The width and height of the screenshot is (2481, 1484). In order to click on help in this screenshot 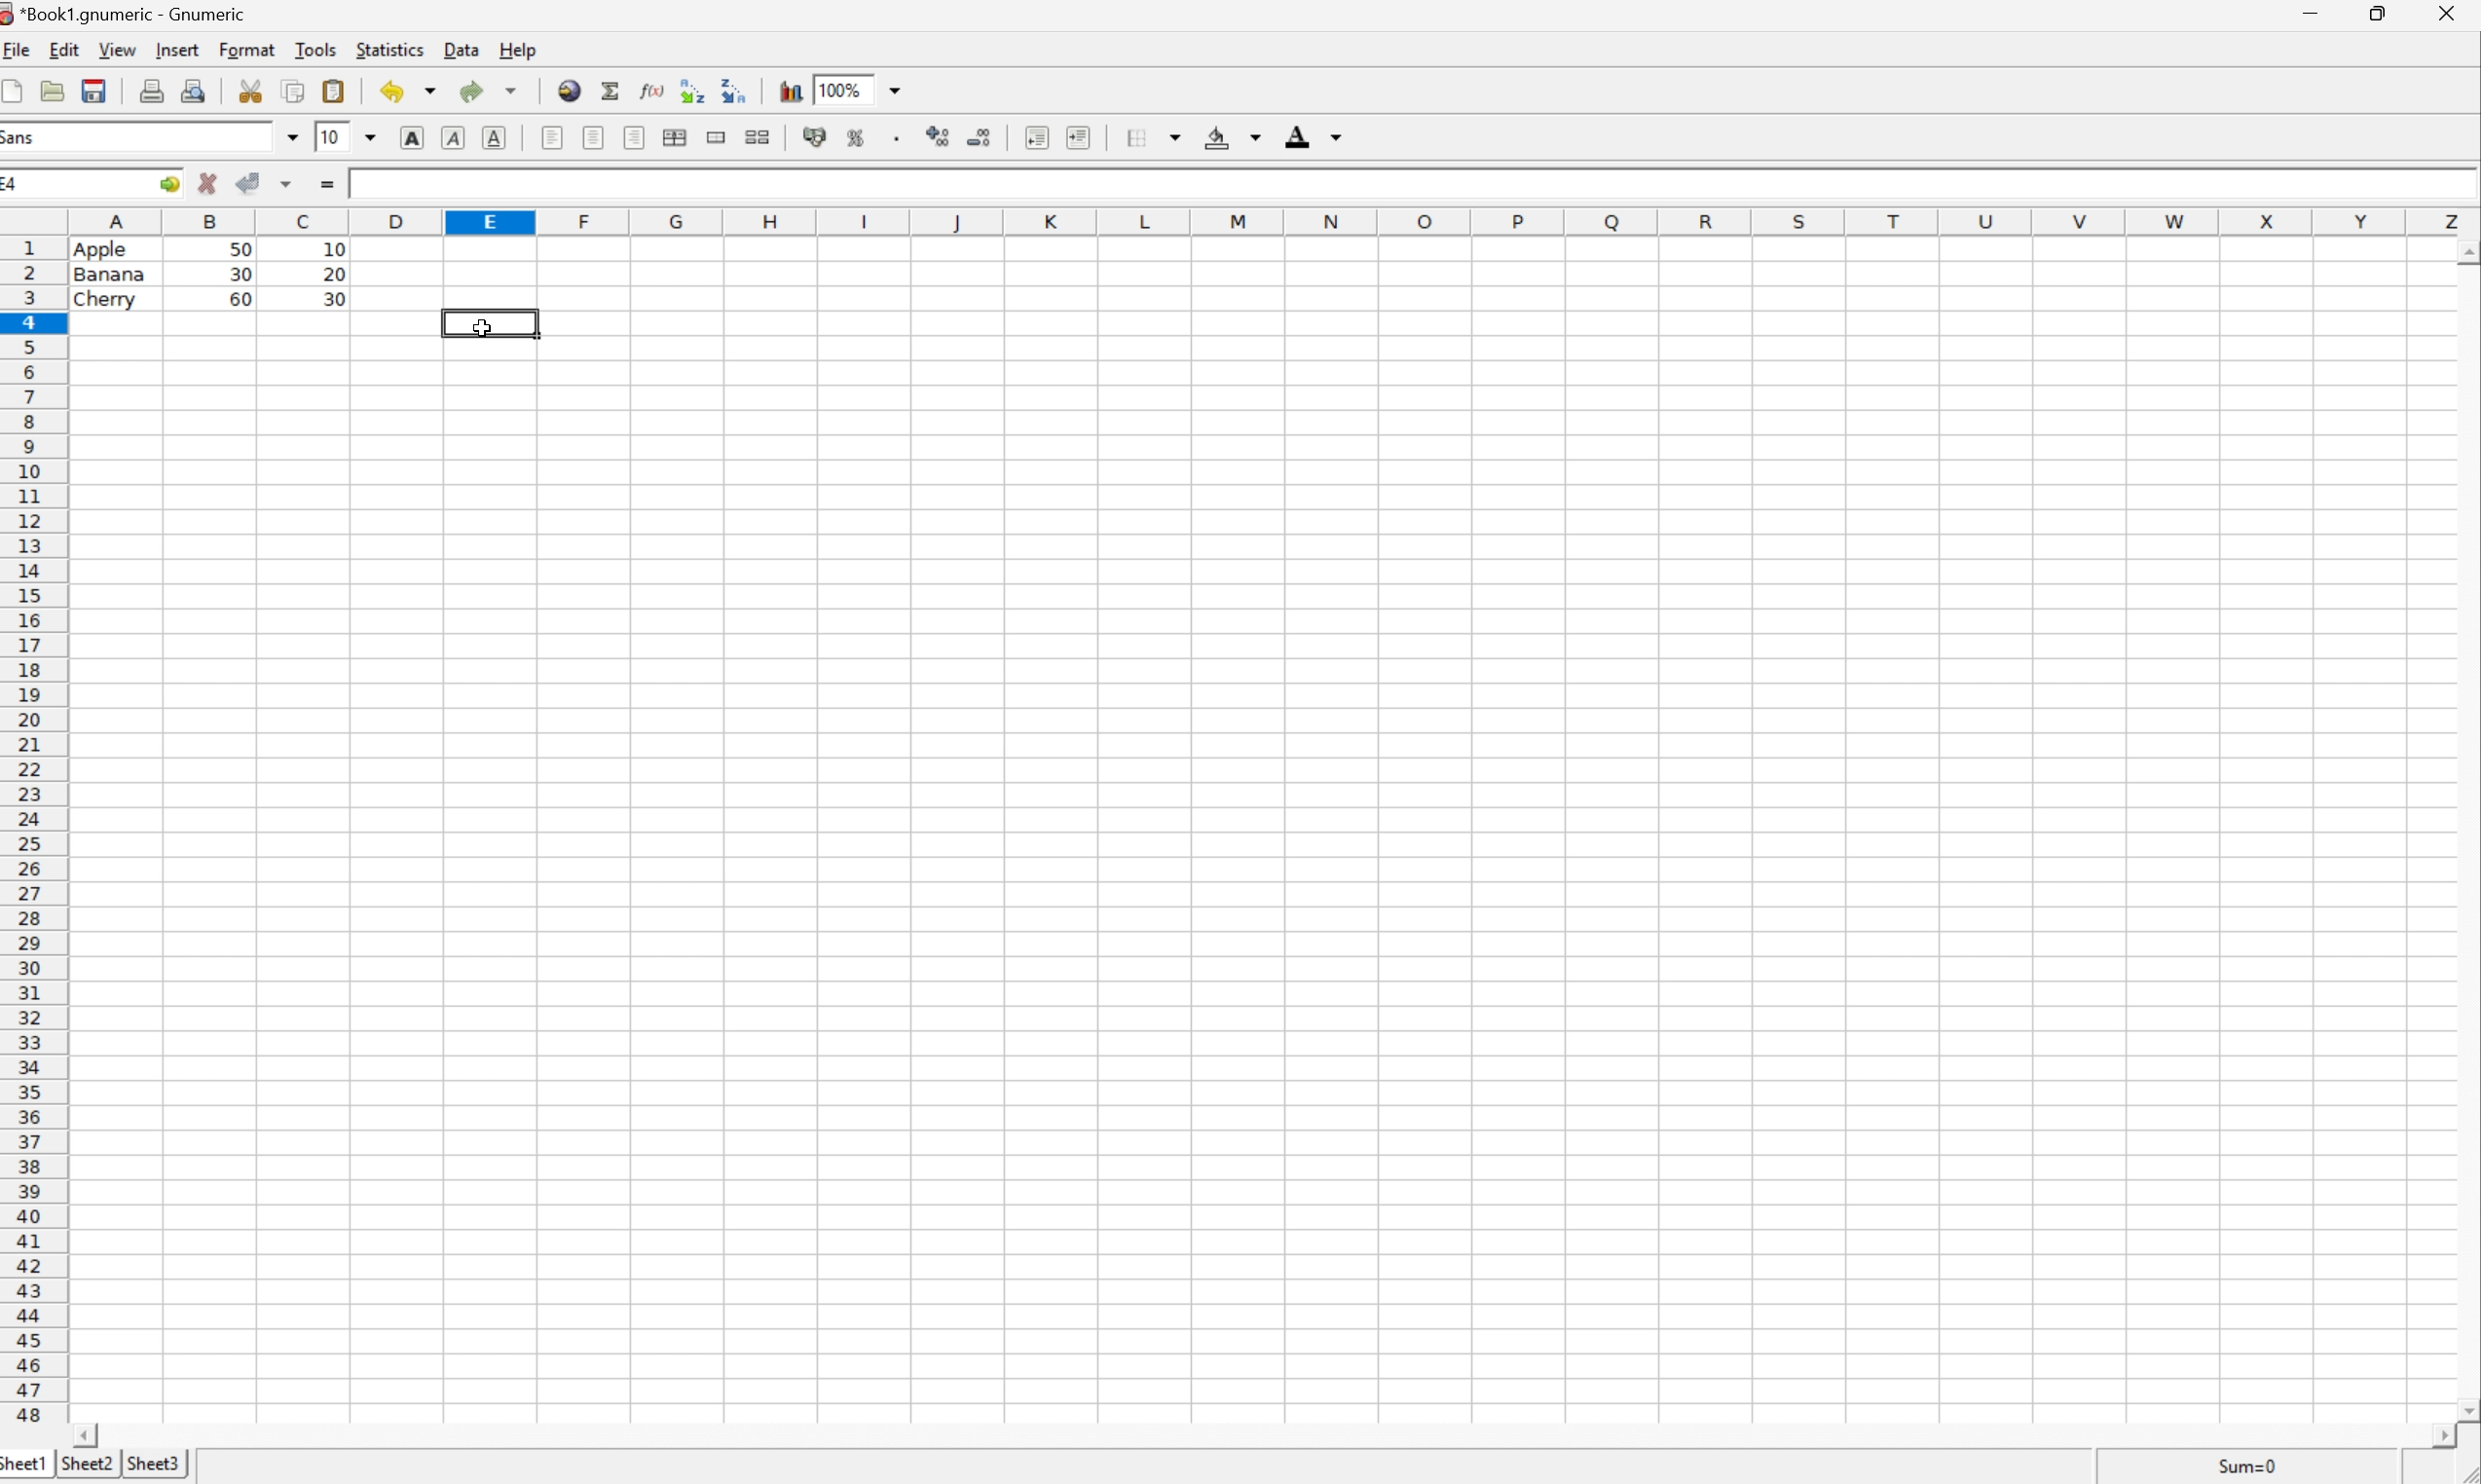, I will do `click(517, 49)`.